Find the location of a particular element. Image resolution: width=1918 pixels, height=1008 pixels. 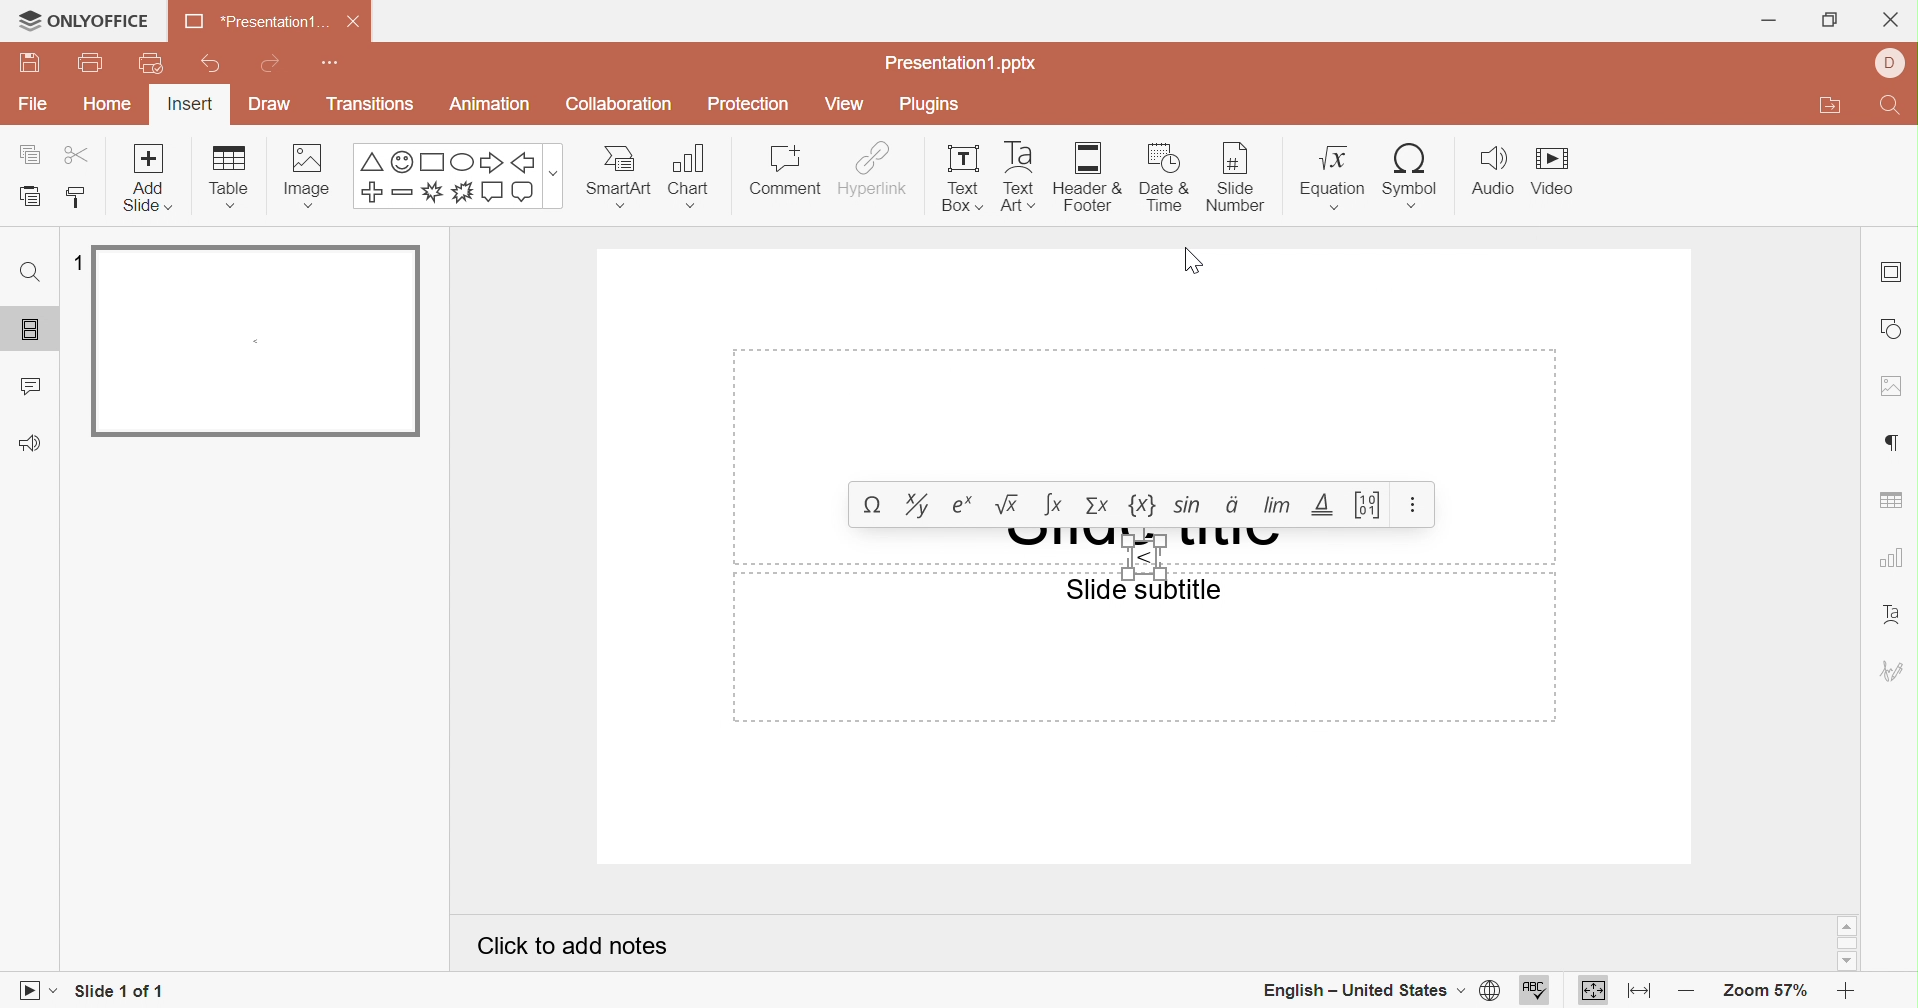

Signature settings is located at coordinates (1890, 670).